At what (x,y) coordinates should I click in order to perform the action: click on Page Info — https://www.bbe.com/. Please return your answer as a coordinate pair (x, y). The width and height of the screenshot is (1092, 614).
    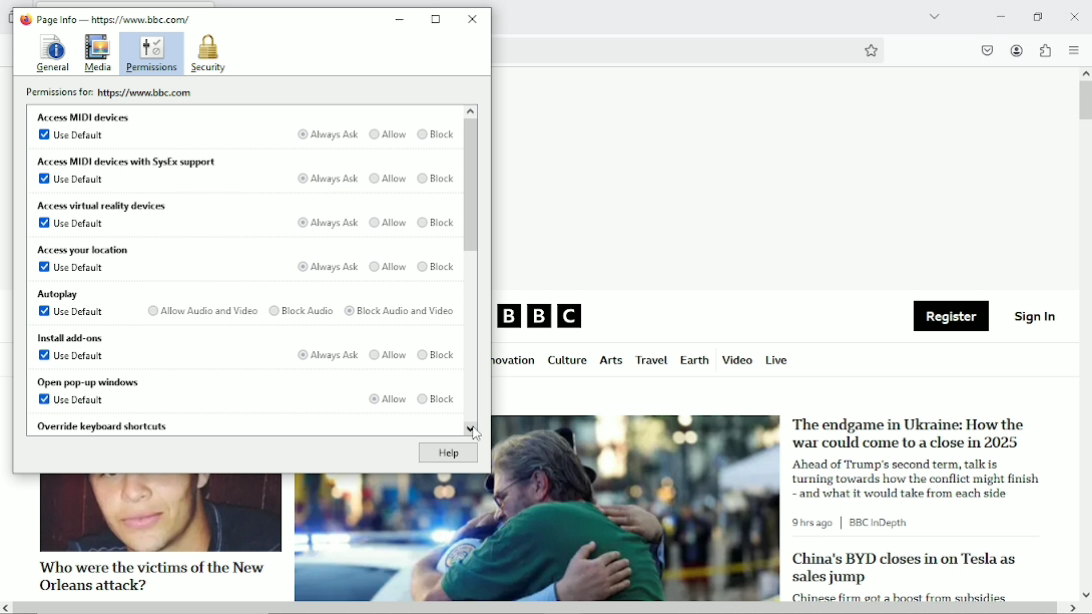
    Looking at the image, I should click on (114, 19).